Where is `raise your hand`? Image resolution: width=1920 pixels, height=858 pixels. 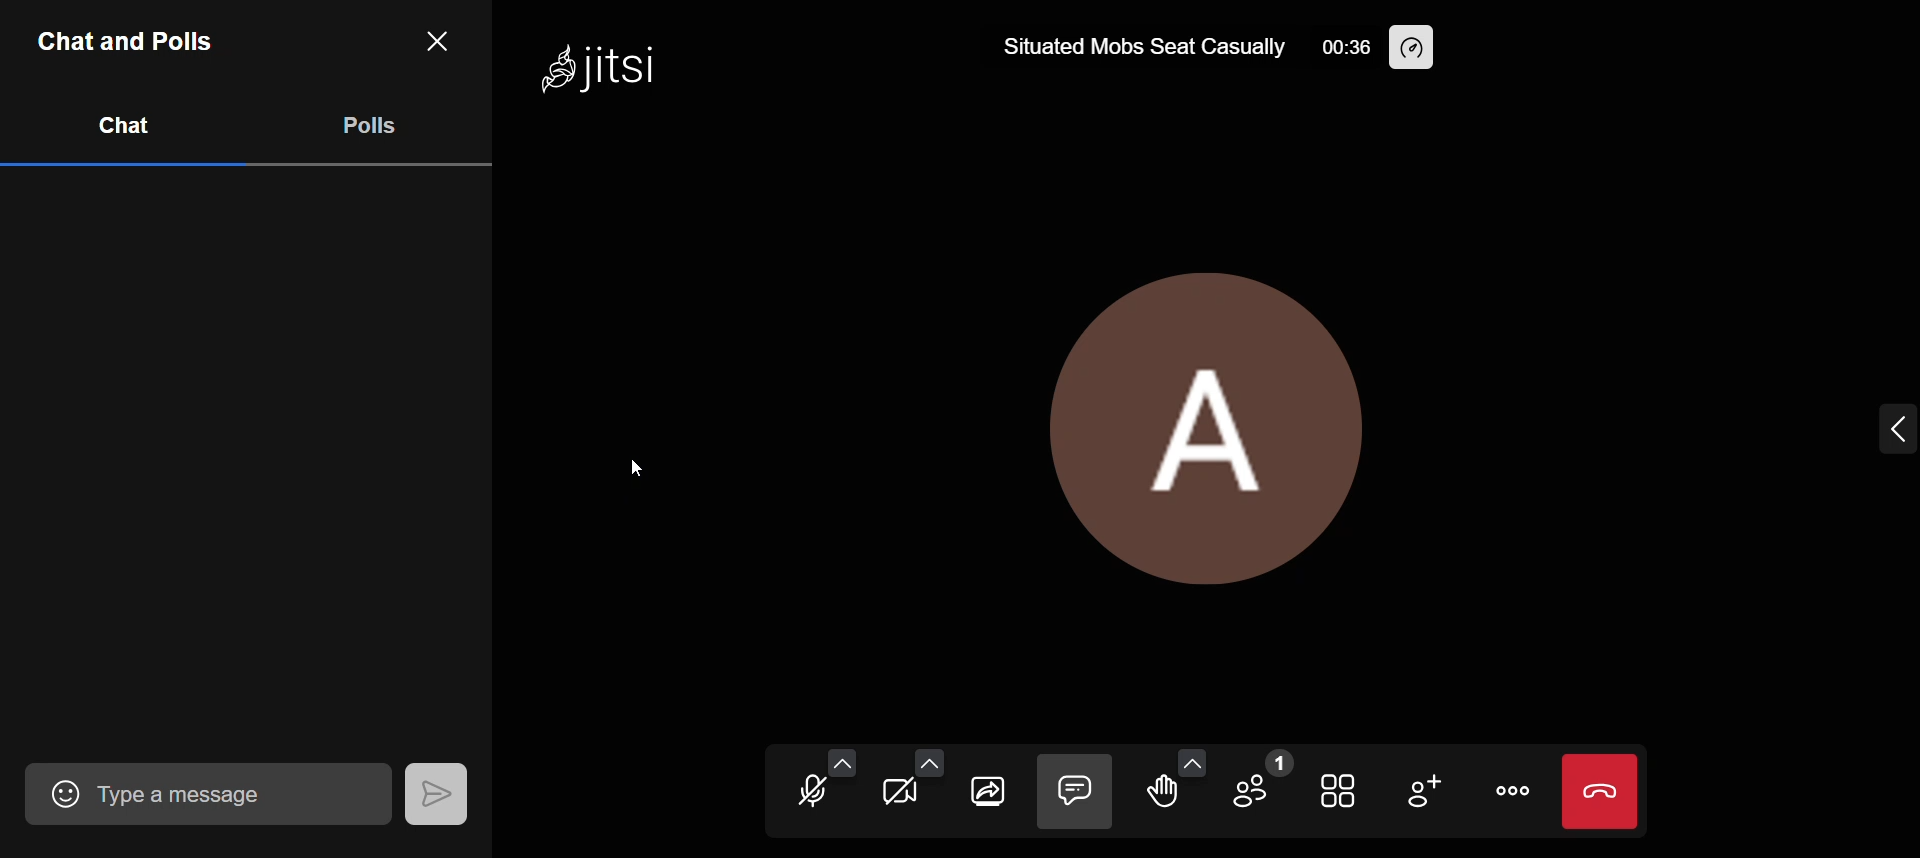 raise your hand is located at coordinates (1164, 800).